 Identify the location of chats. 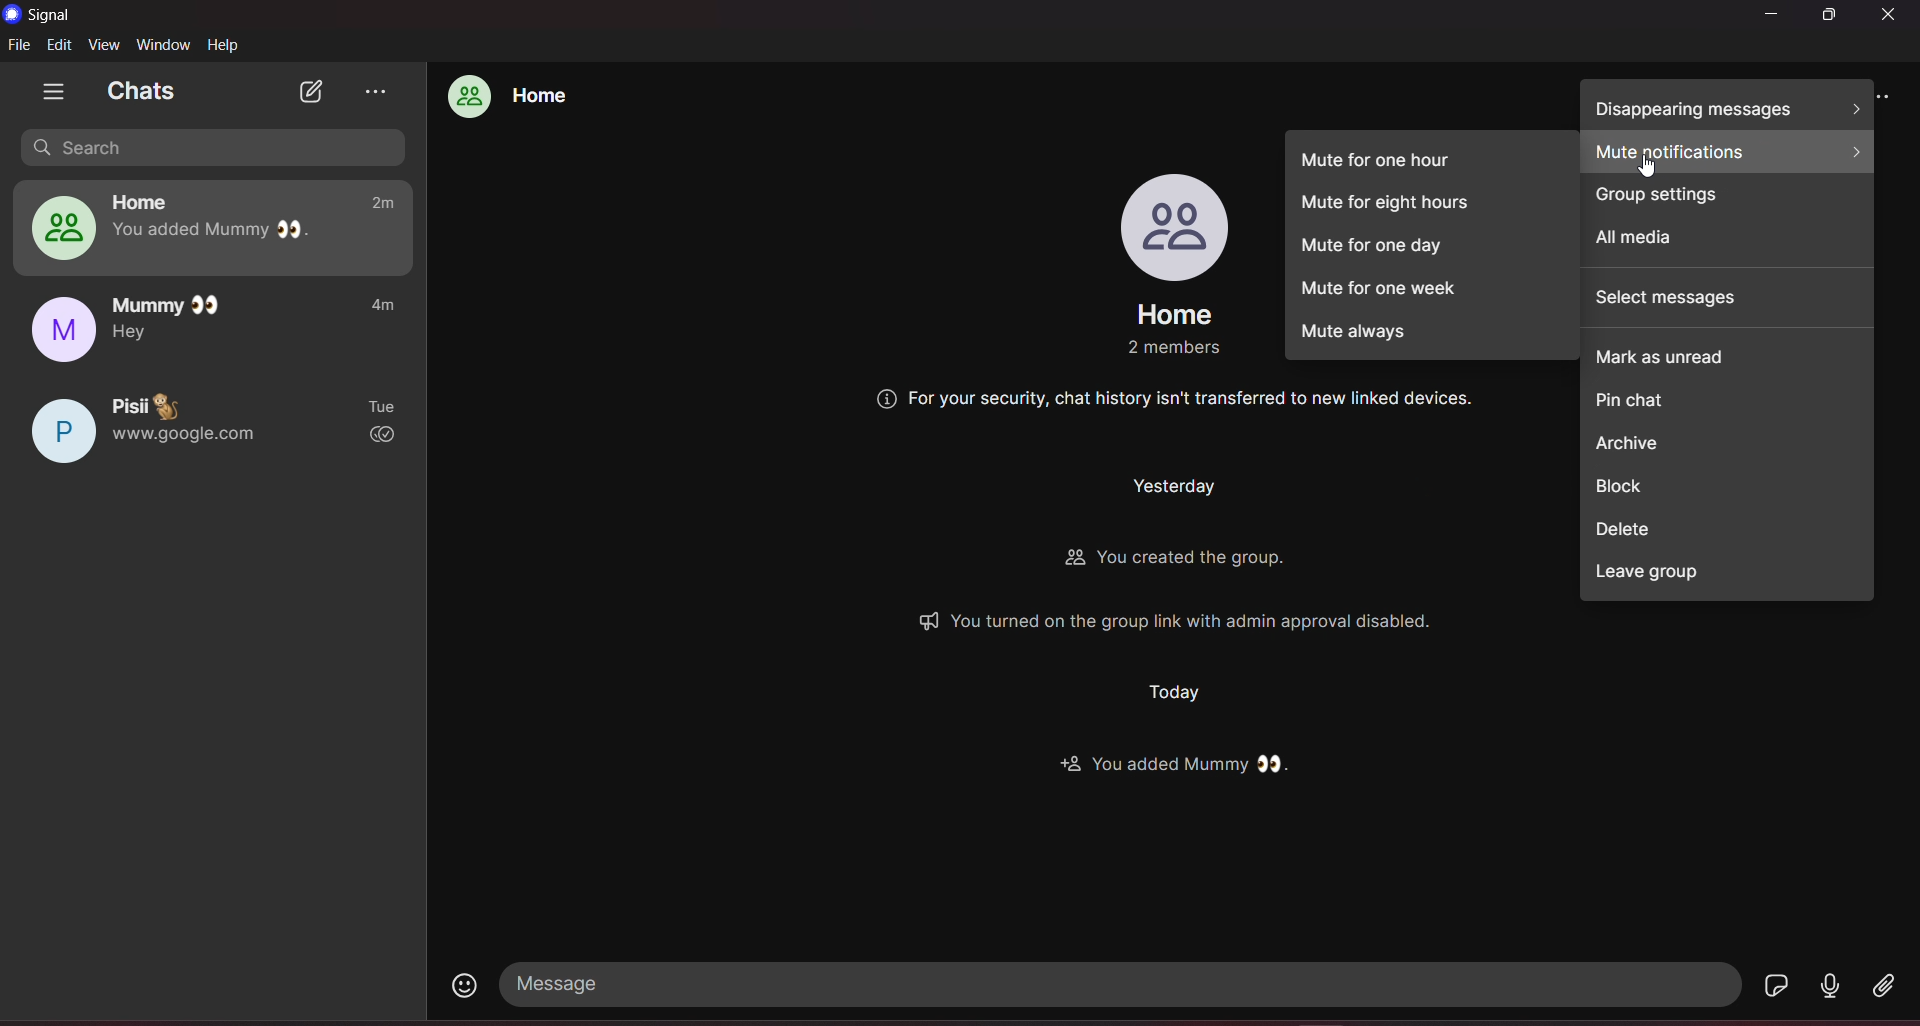
(149, 92).